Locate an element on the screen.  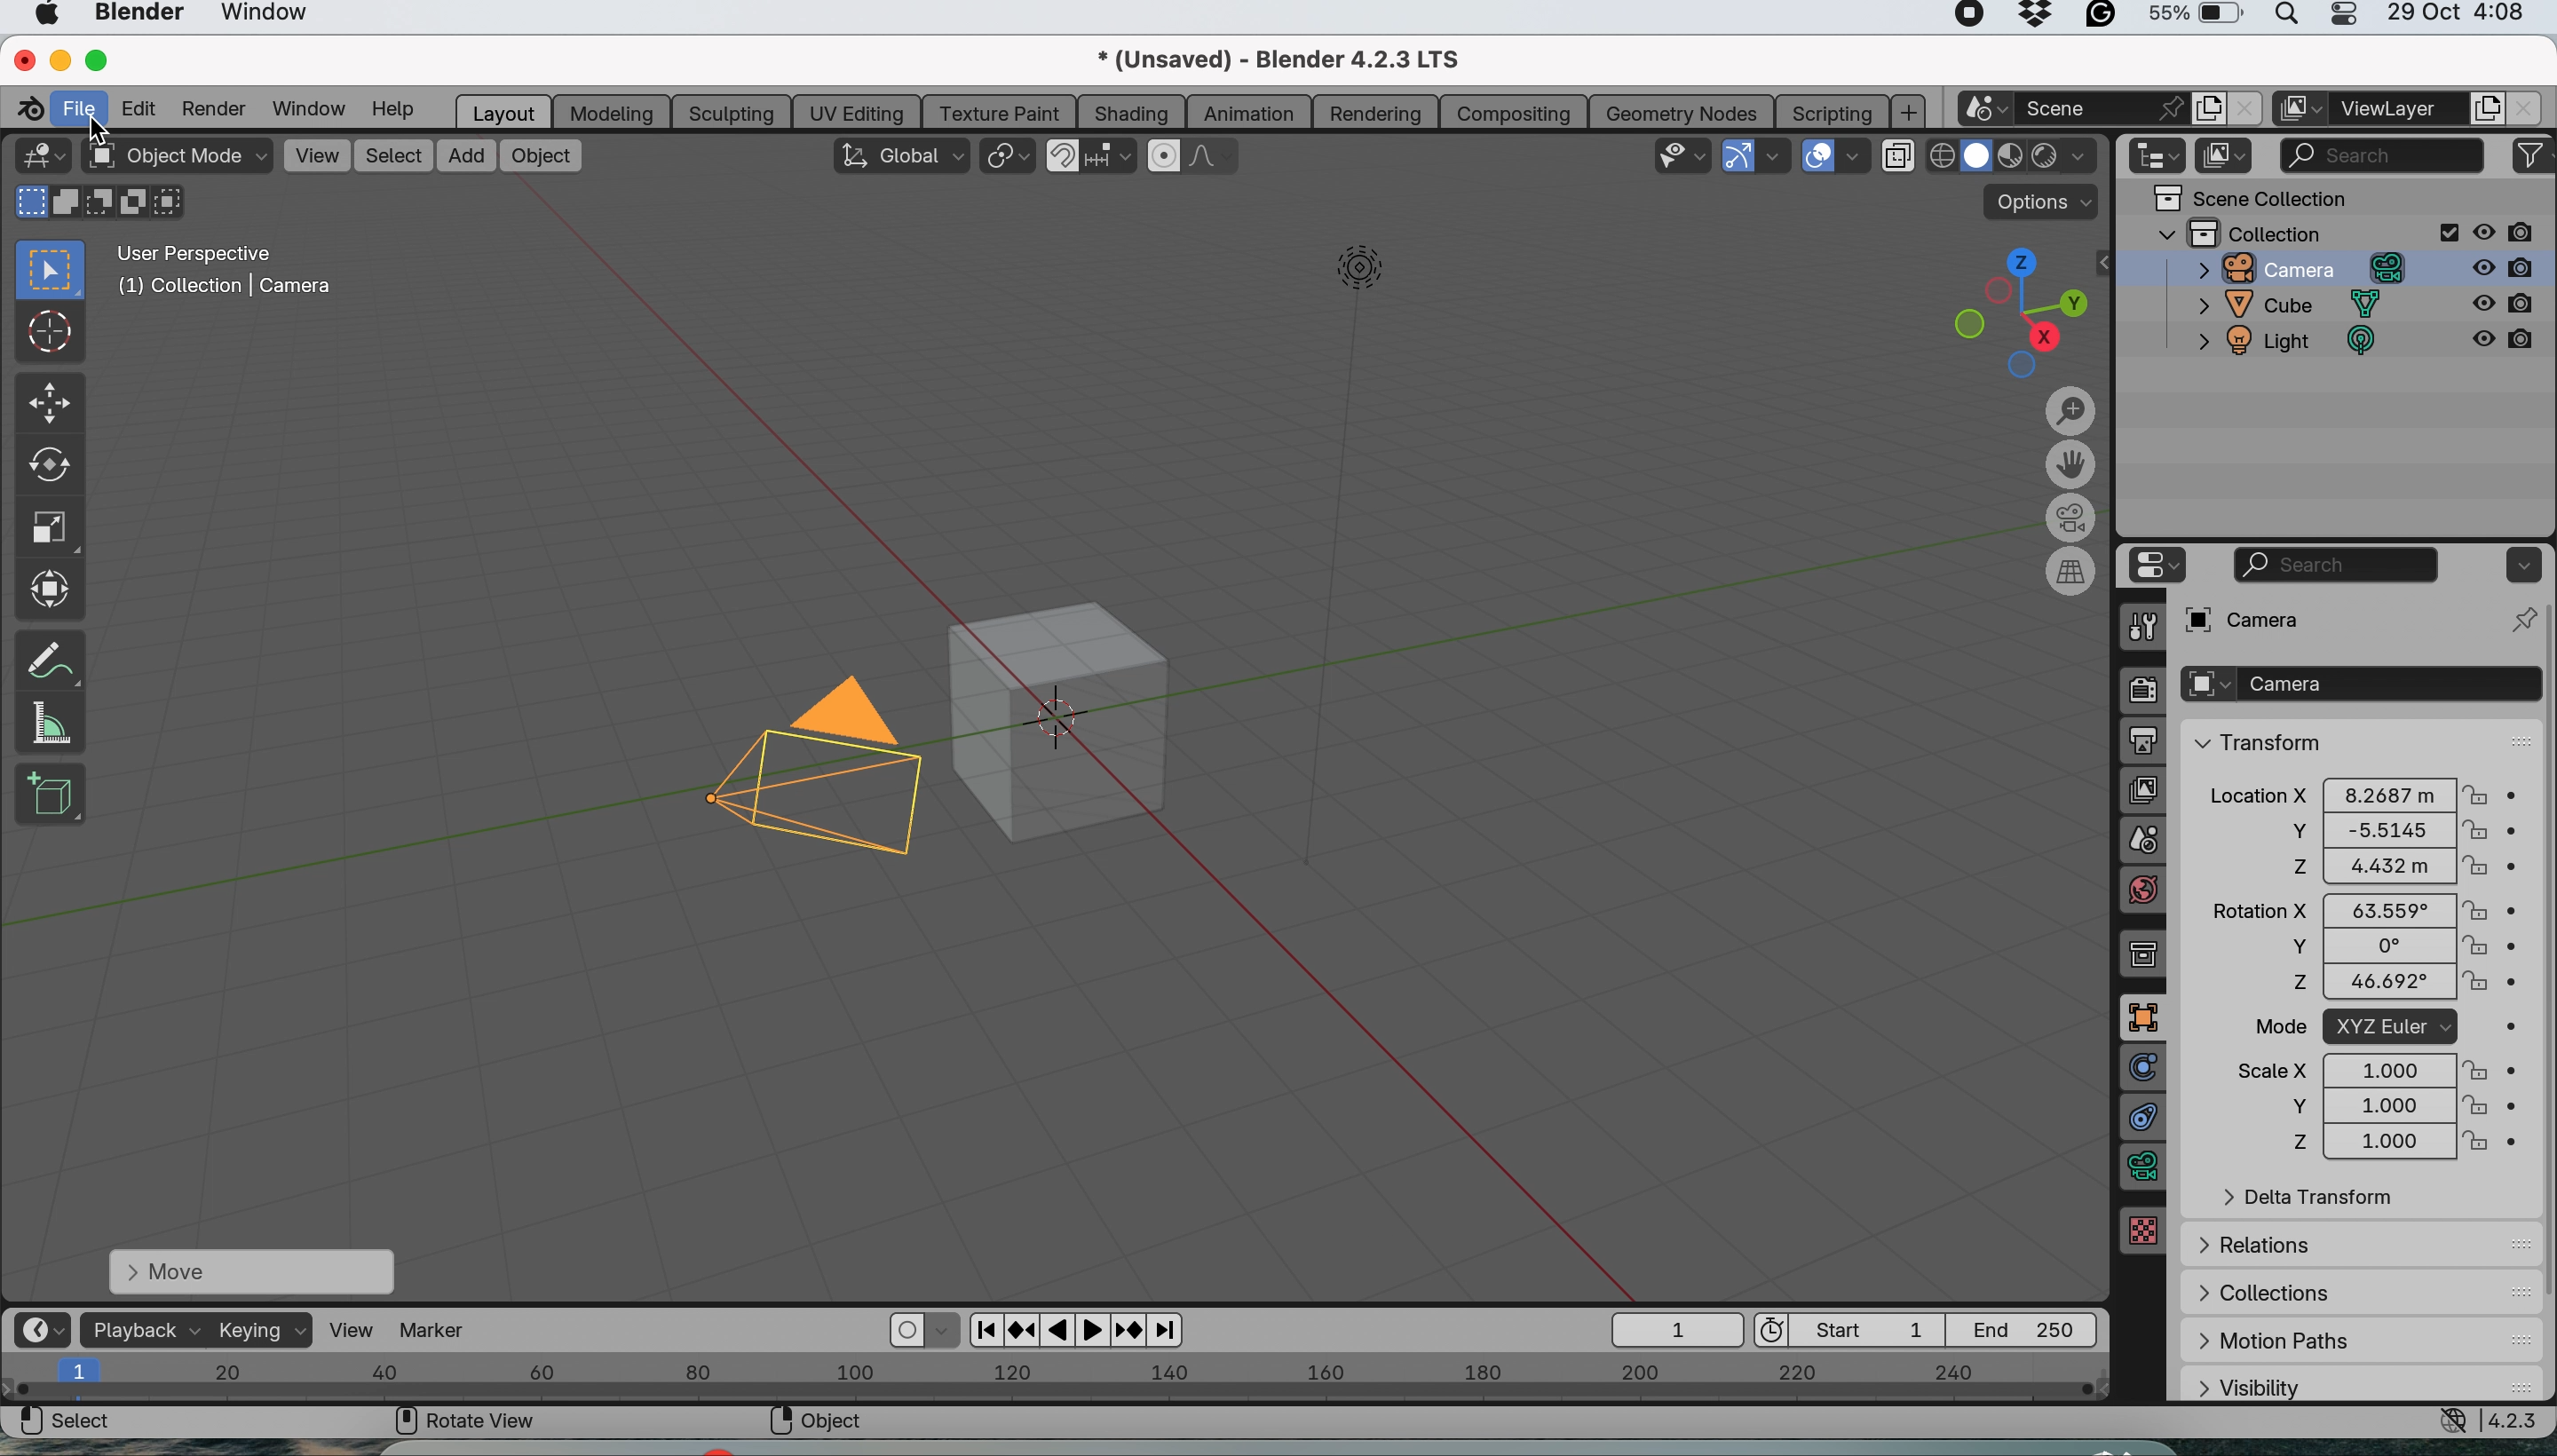
physics is located at coordinates (2144, 1066).